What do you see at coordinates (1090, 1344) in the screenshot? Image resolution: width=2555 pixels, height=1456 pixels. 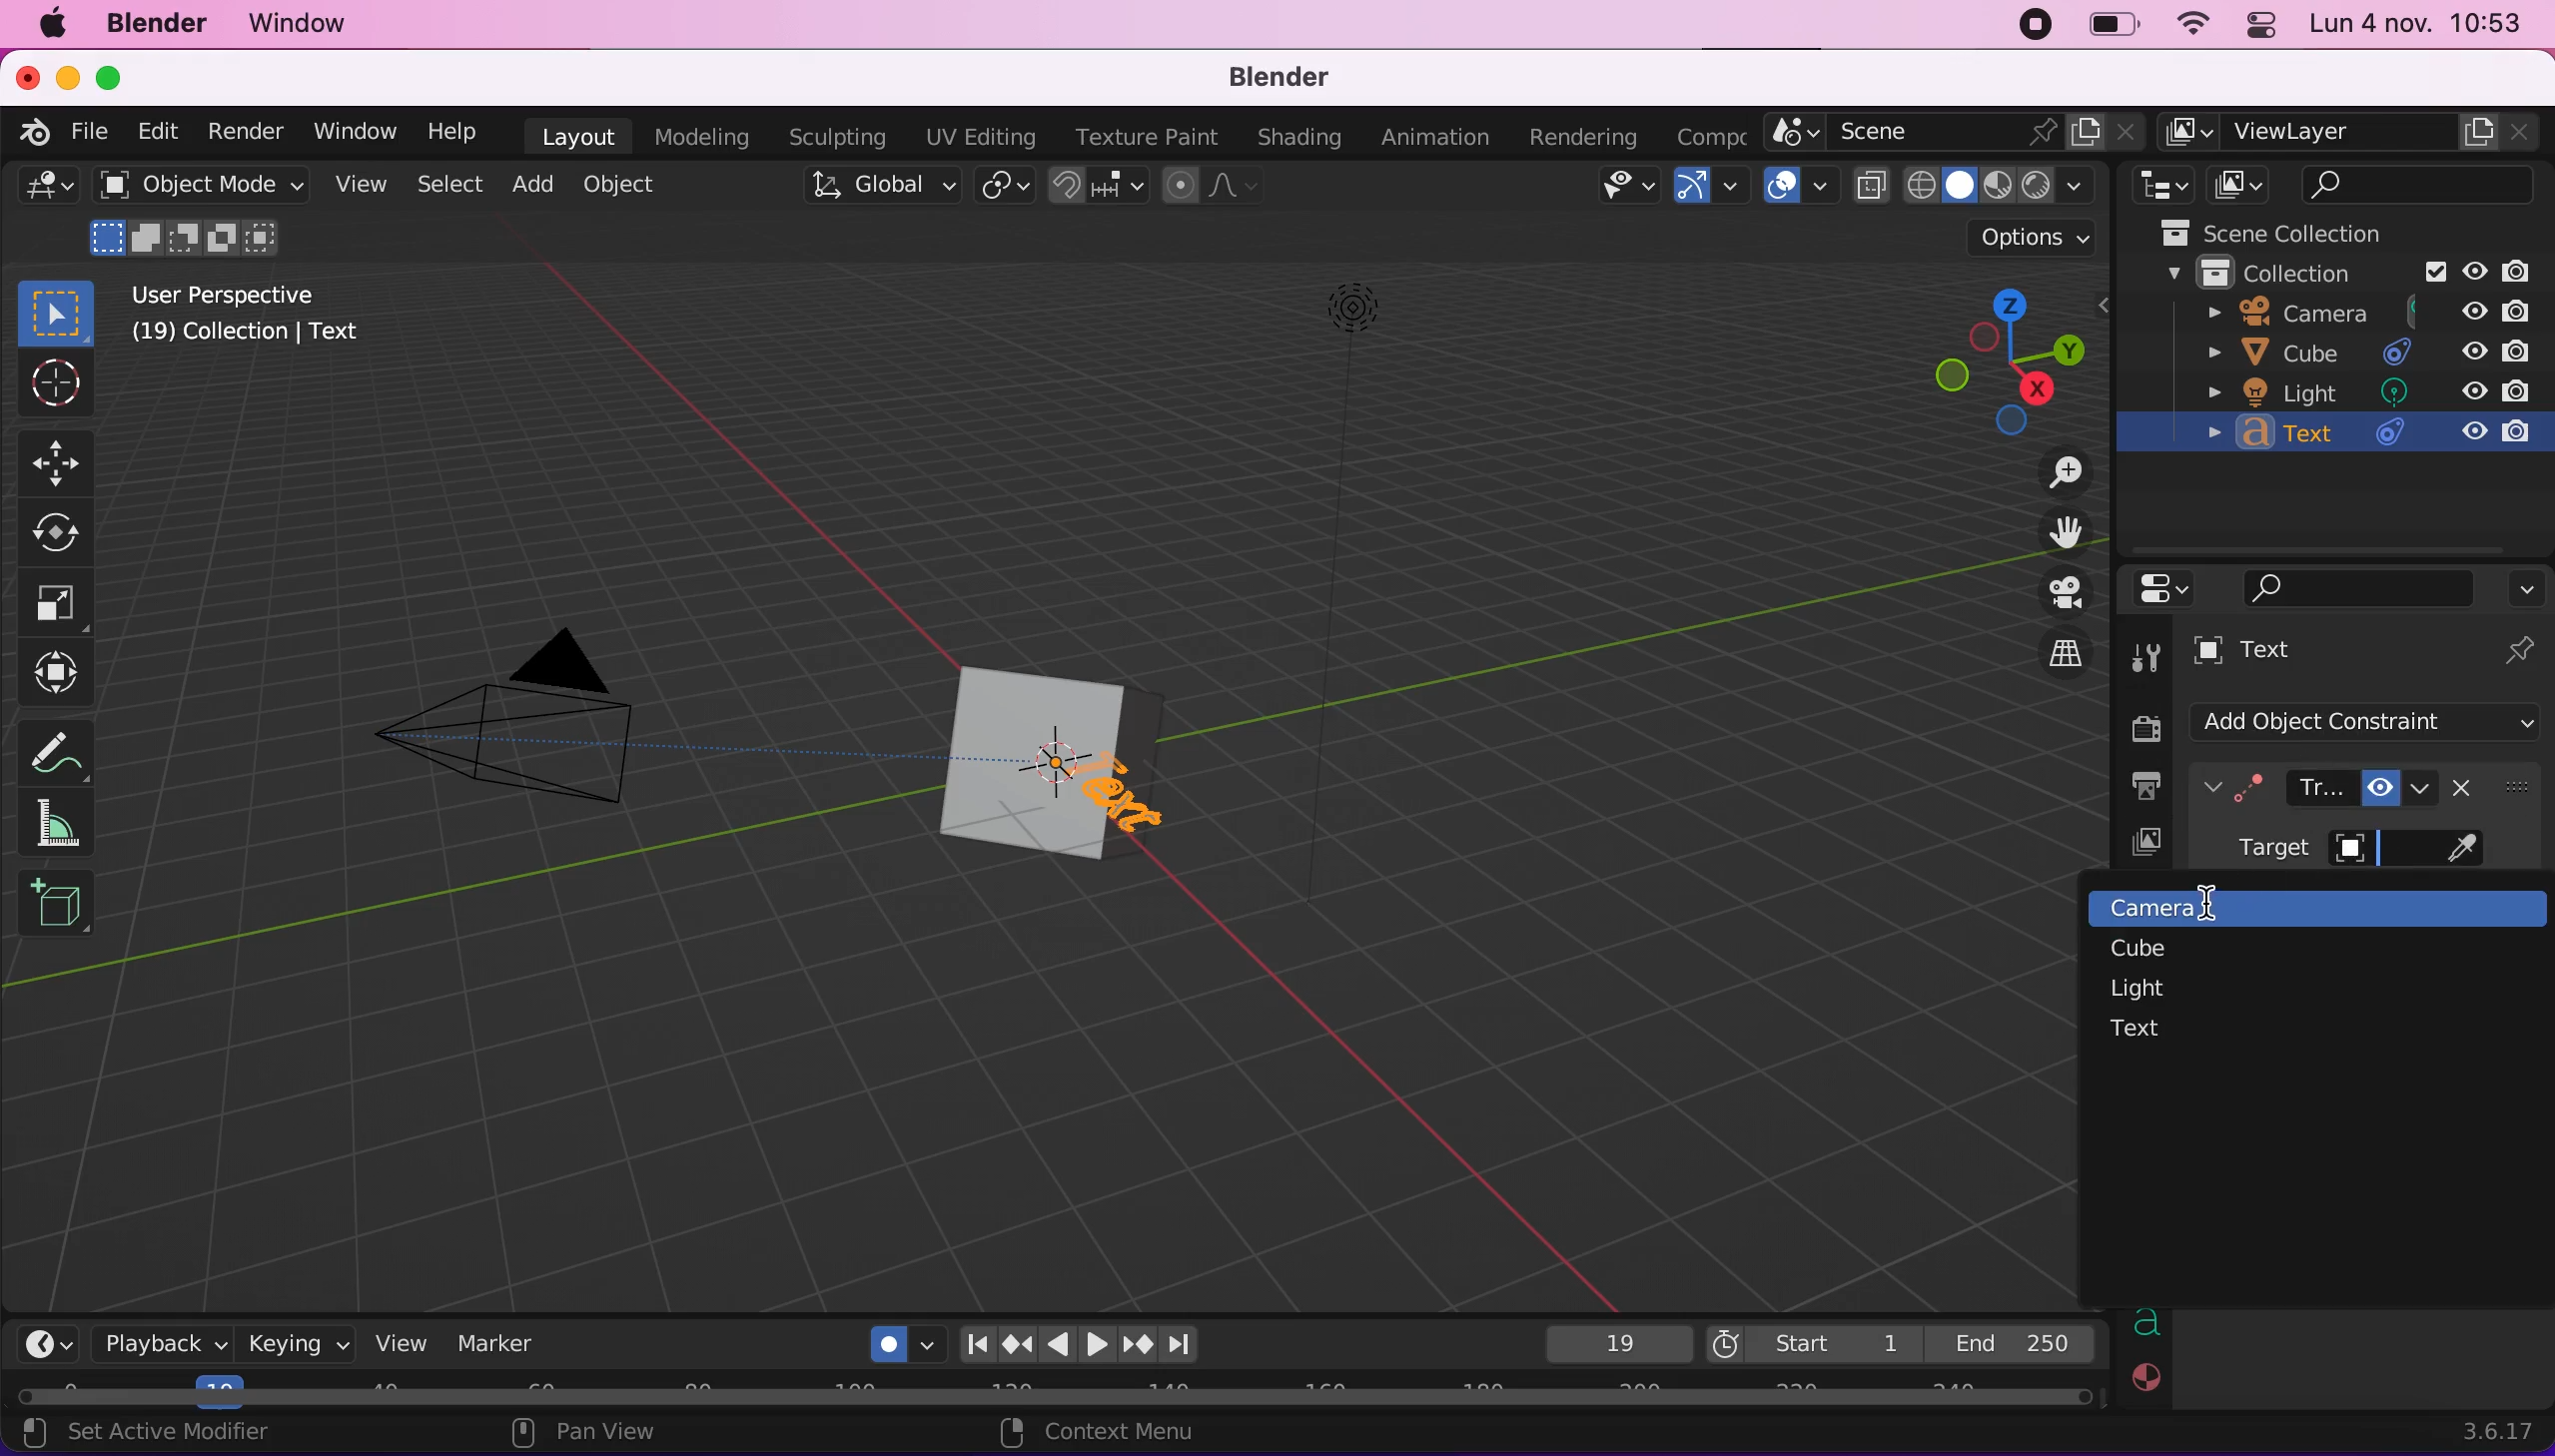 I see `reproduction bar` at bounding box center [1090, 1344].